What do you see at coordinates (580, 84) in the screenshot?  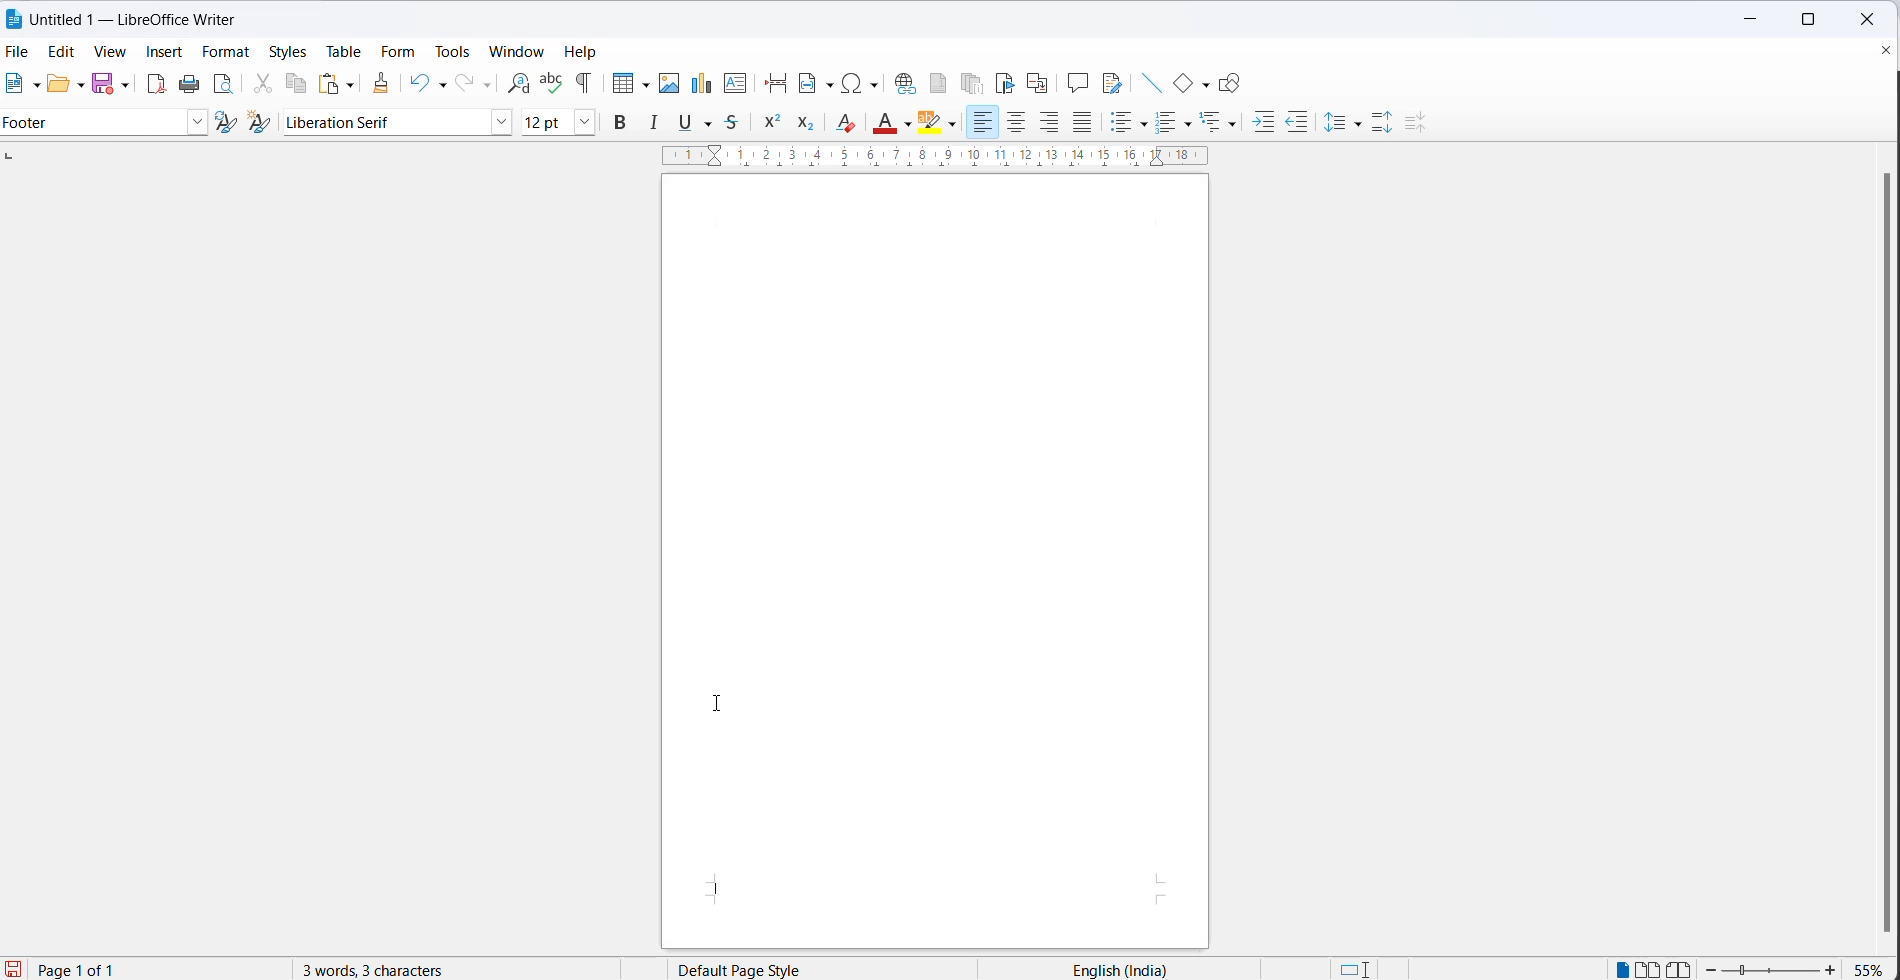 I see `toggle formatting marks` at bounding box center [580, 84].